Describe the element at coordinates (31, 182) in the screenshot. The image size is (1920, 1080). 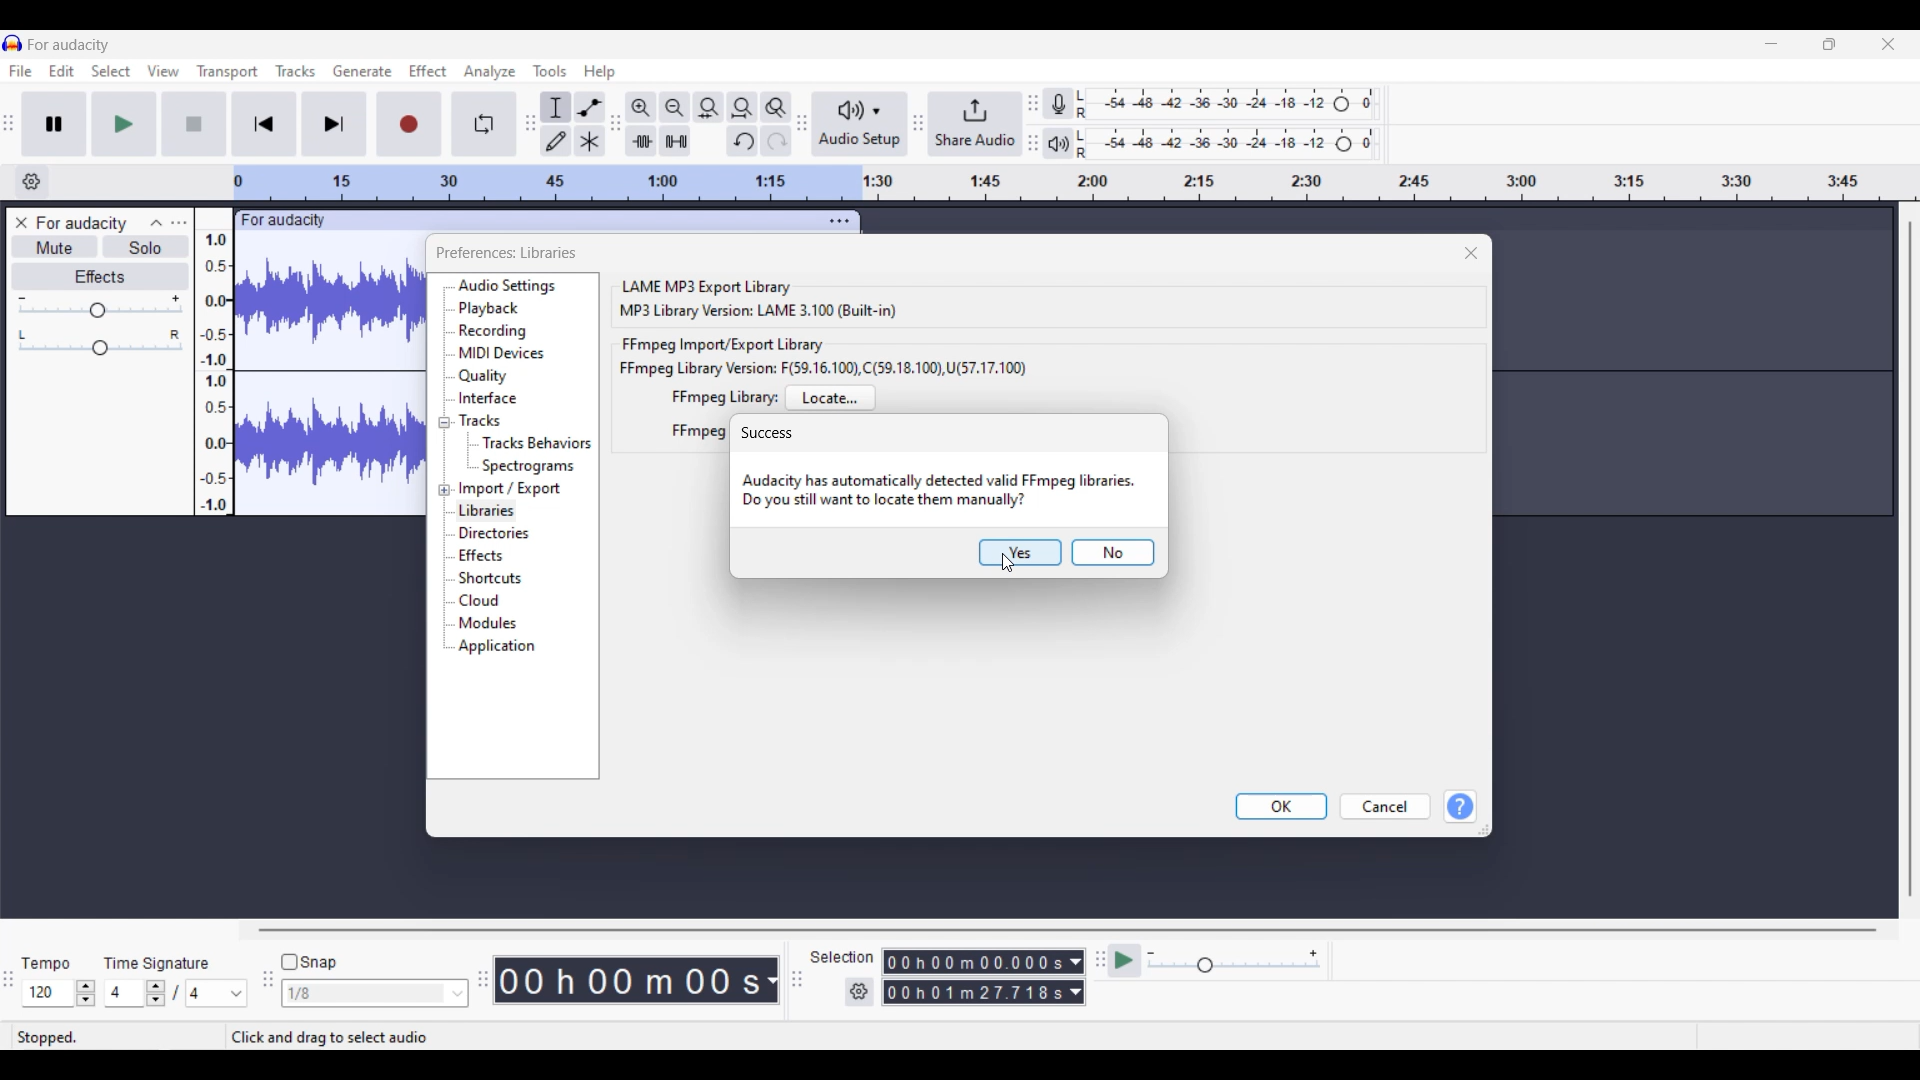
I see `Timeline settings` at that location.